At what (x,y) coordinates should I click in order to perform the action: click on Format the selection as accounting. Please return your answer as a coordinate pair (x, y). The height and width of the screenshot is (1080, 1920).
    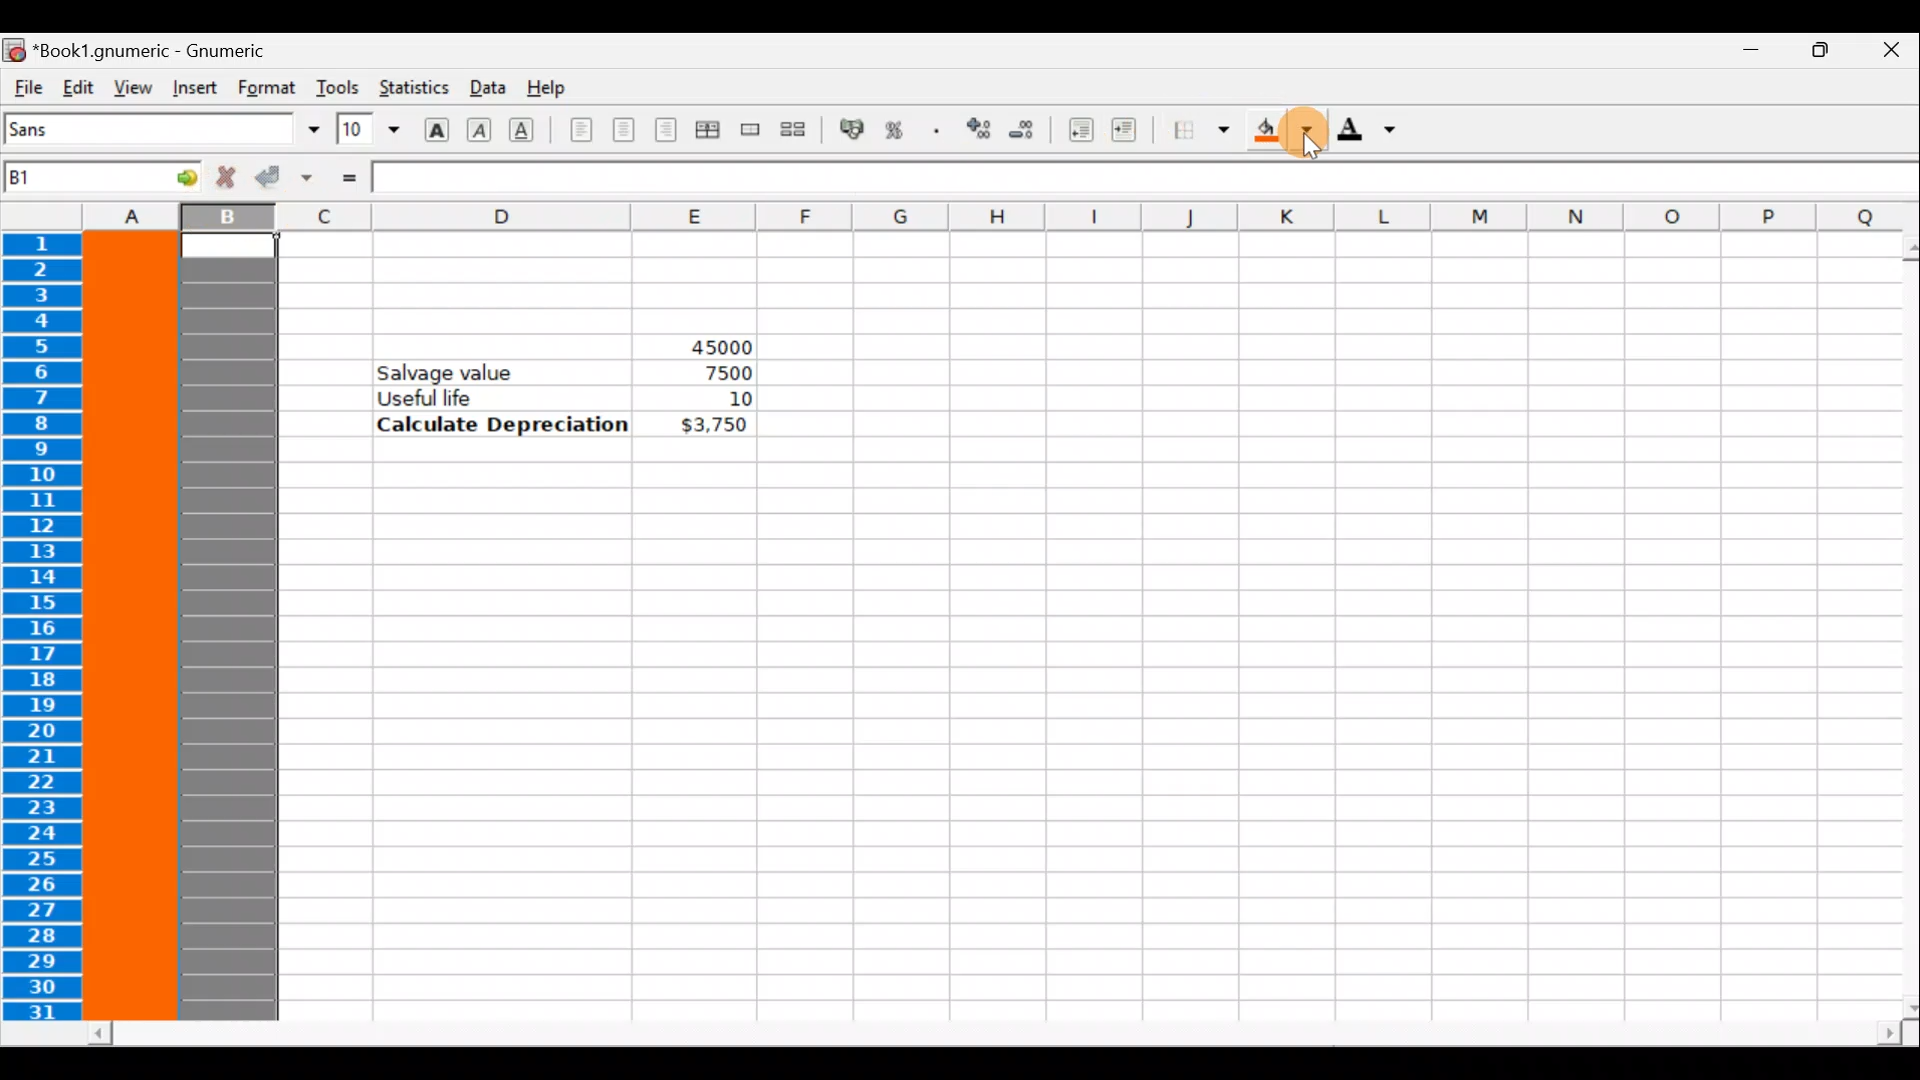
    Looking at the image, I should click on (853, 132).